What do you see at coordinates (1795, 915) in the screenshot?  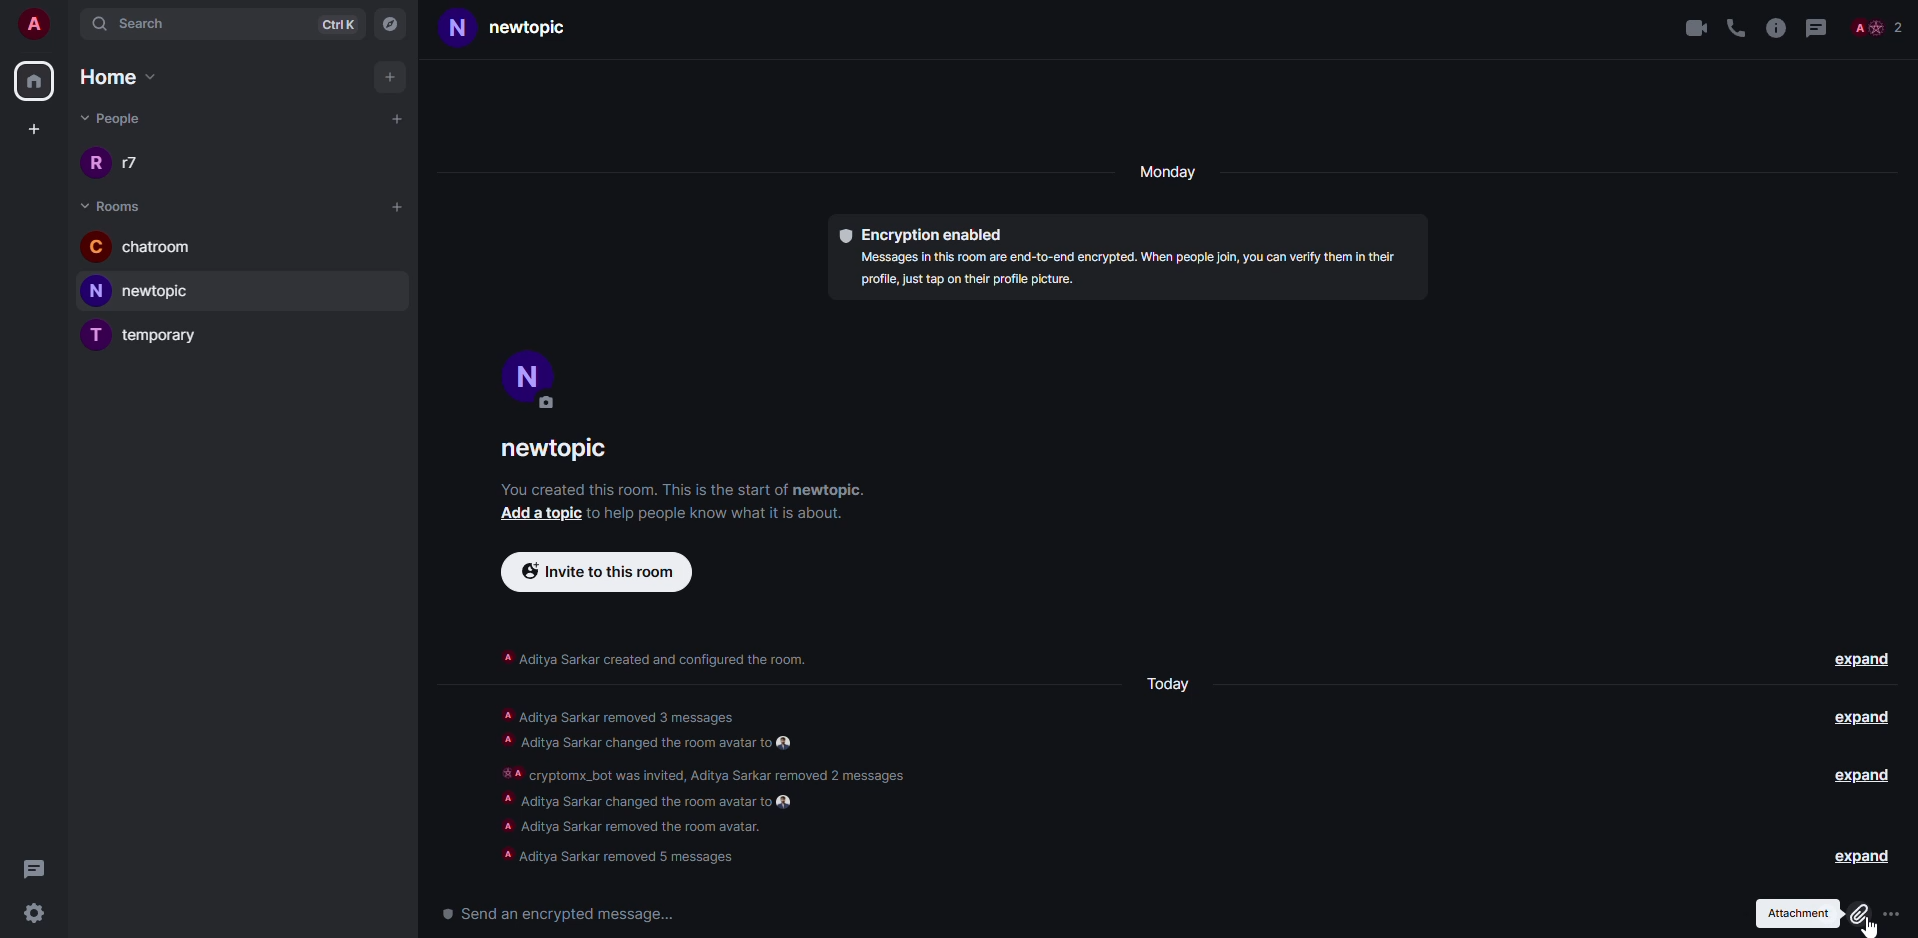 I see `attachment` at bounding box center [1795, 915].